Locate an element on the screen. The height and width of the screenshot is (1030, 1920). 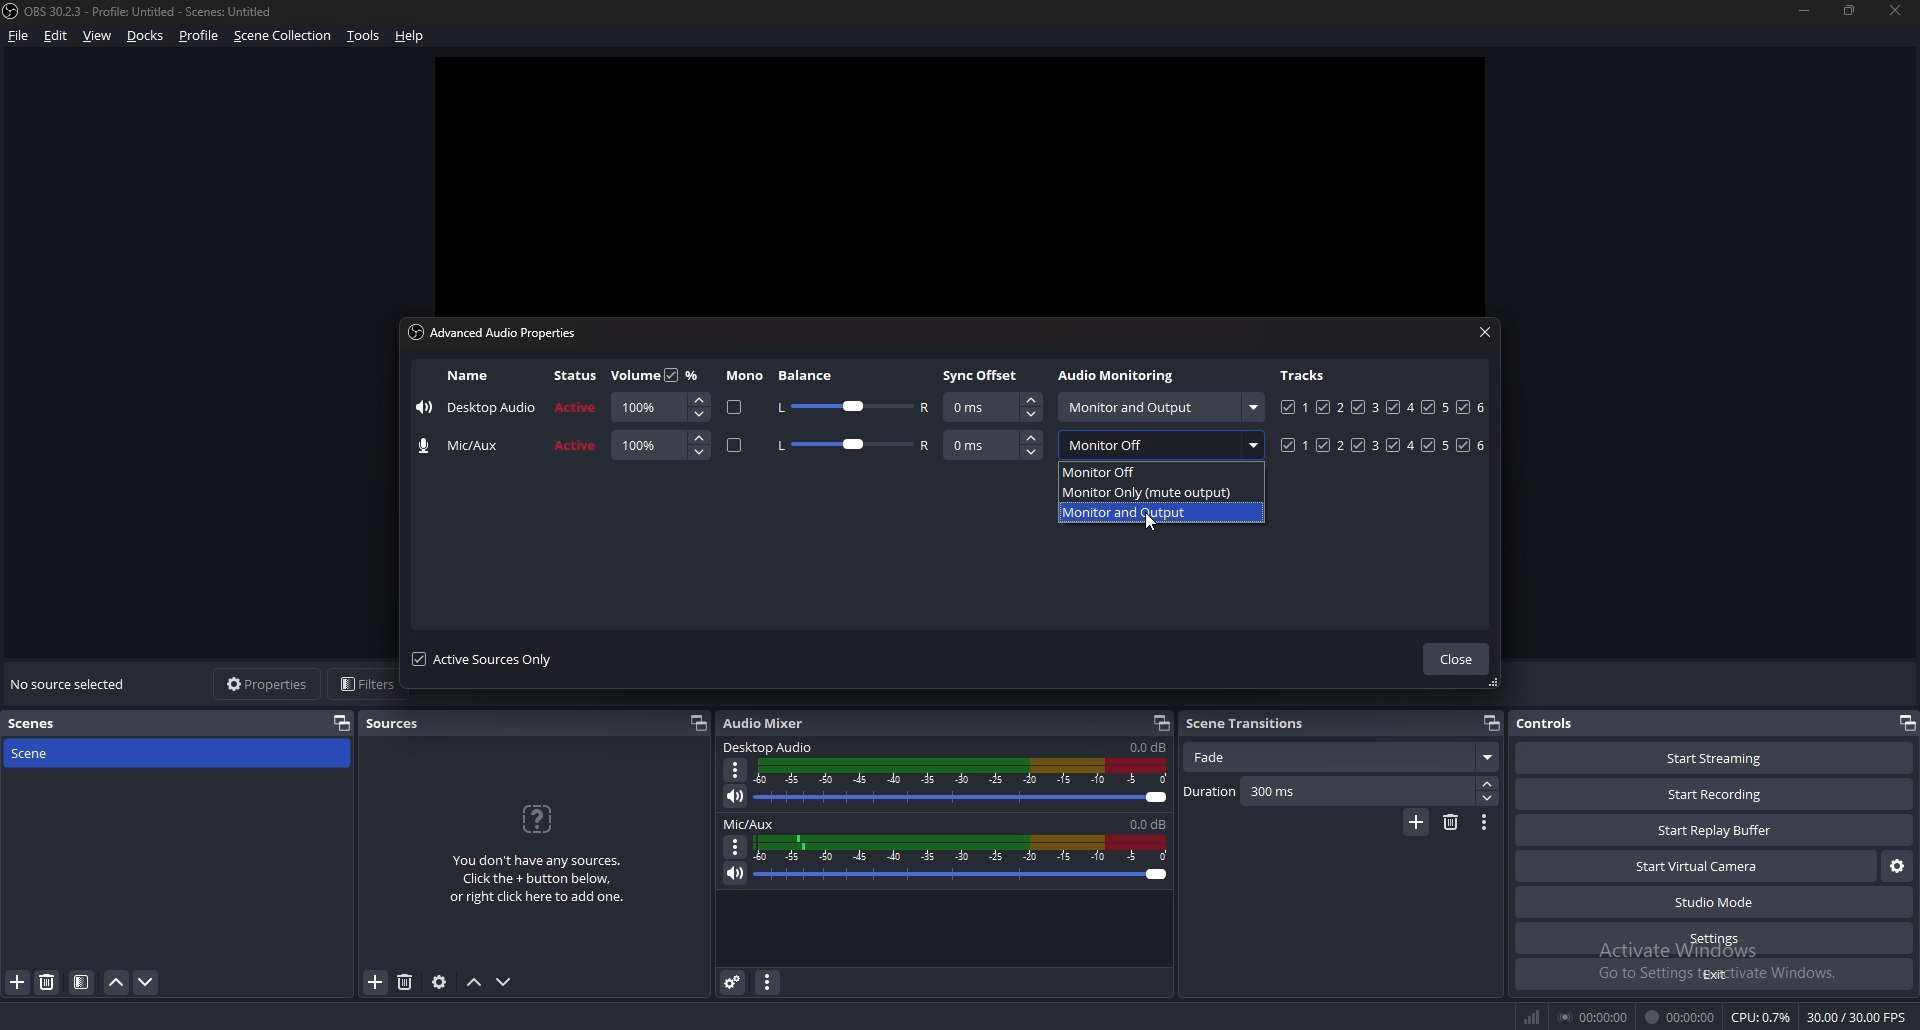
tools is located at coordinates (365, 36).